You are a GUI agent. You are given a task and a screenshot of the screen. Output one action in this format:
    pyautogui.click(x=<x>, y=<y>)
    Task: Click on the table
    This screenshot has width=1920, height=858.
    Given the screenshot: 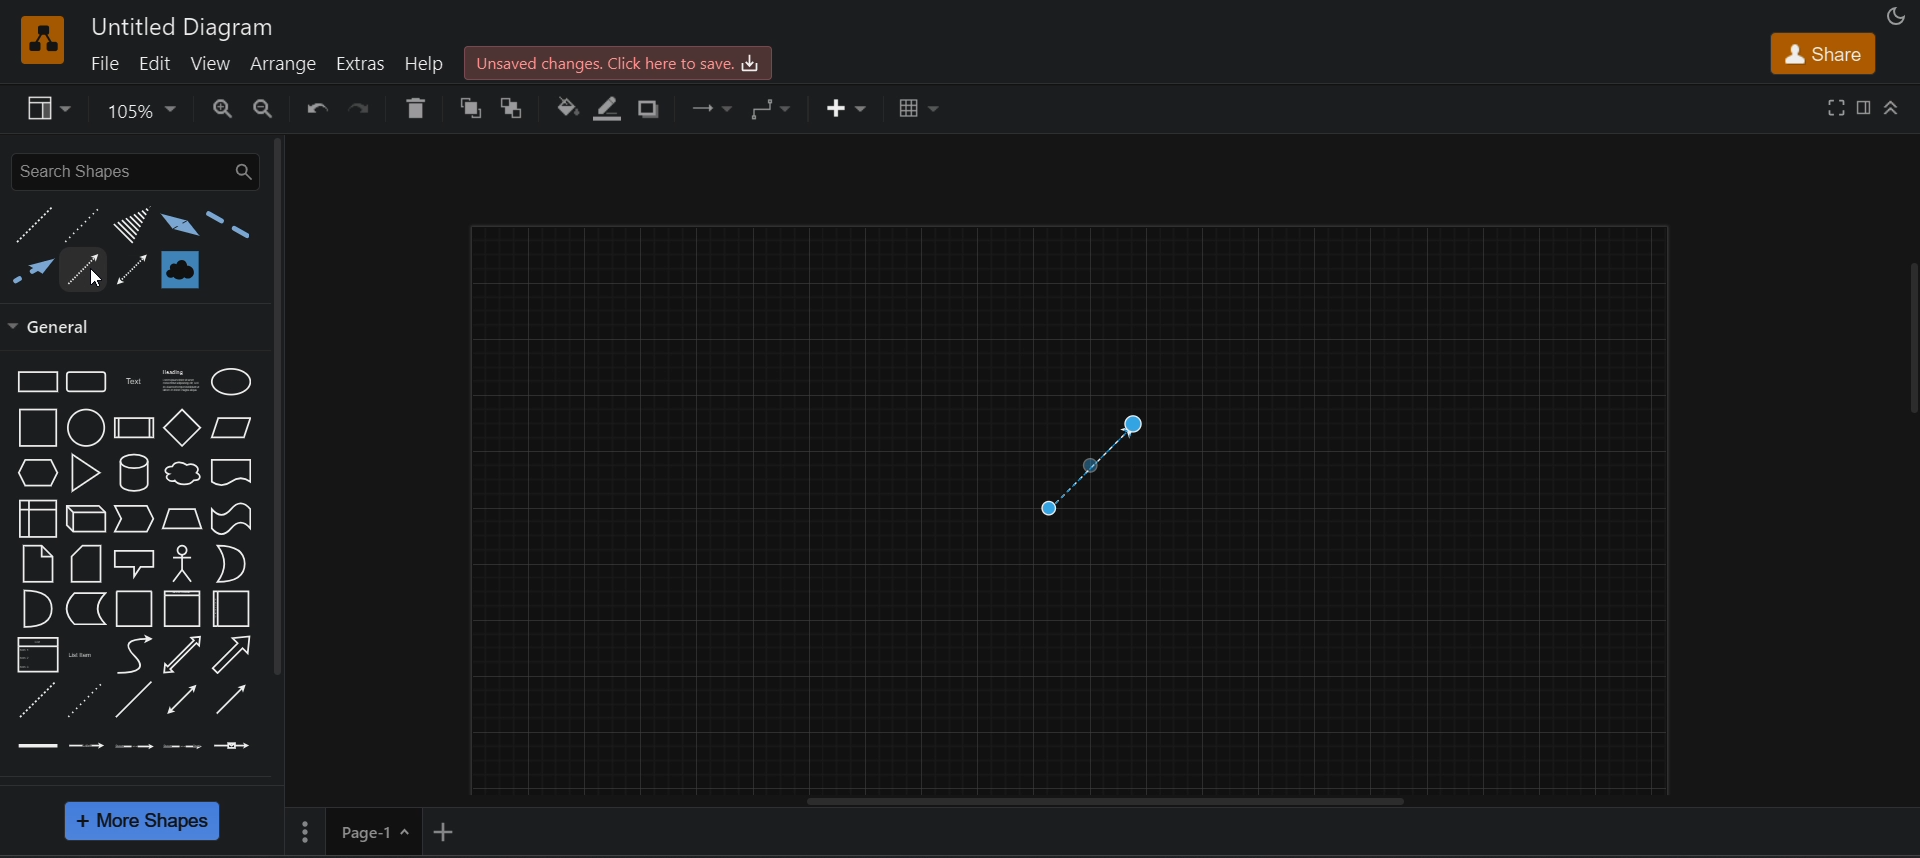 What is the action you would take?
    pyautogui.click(x=916, y=106)
    